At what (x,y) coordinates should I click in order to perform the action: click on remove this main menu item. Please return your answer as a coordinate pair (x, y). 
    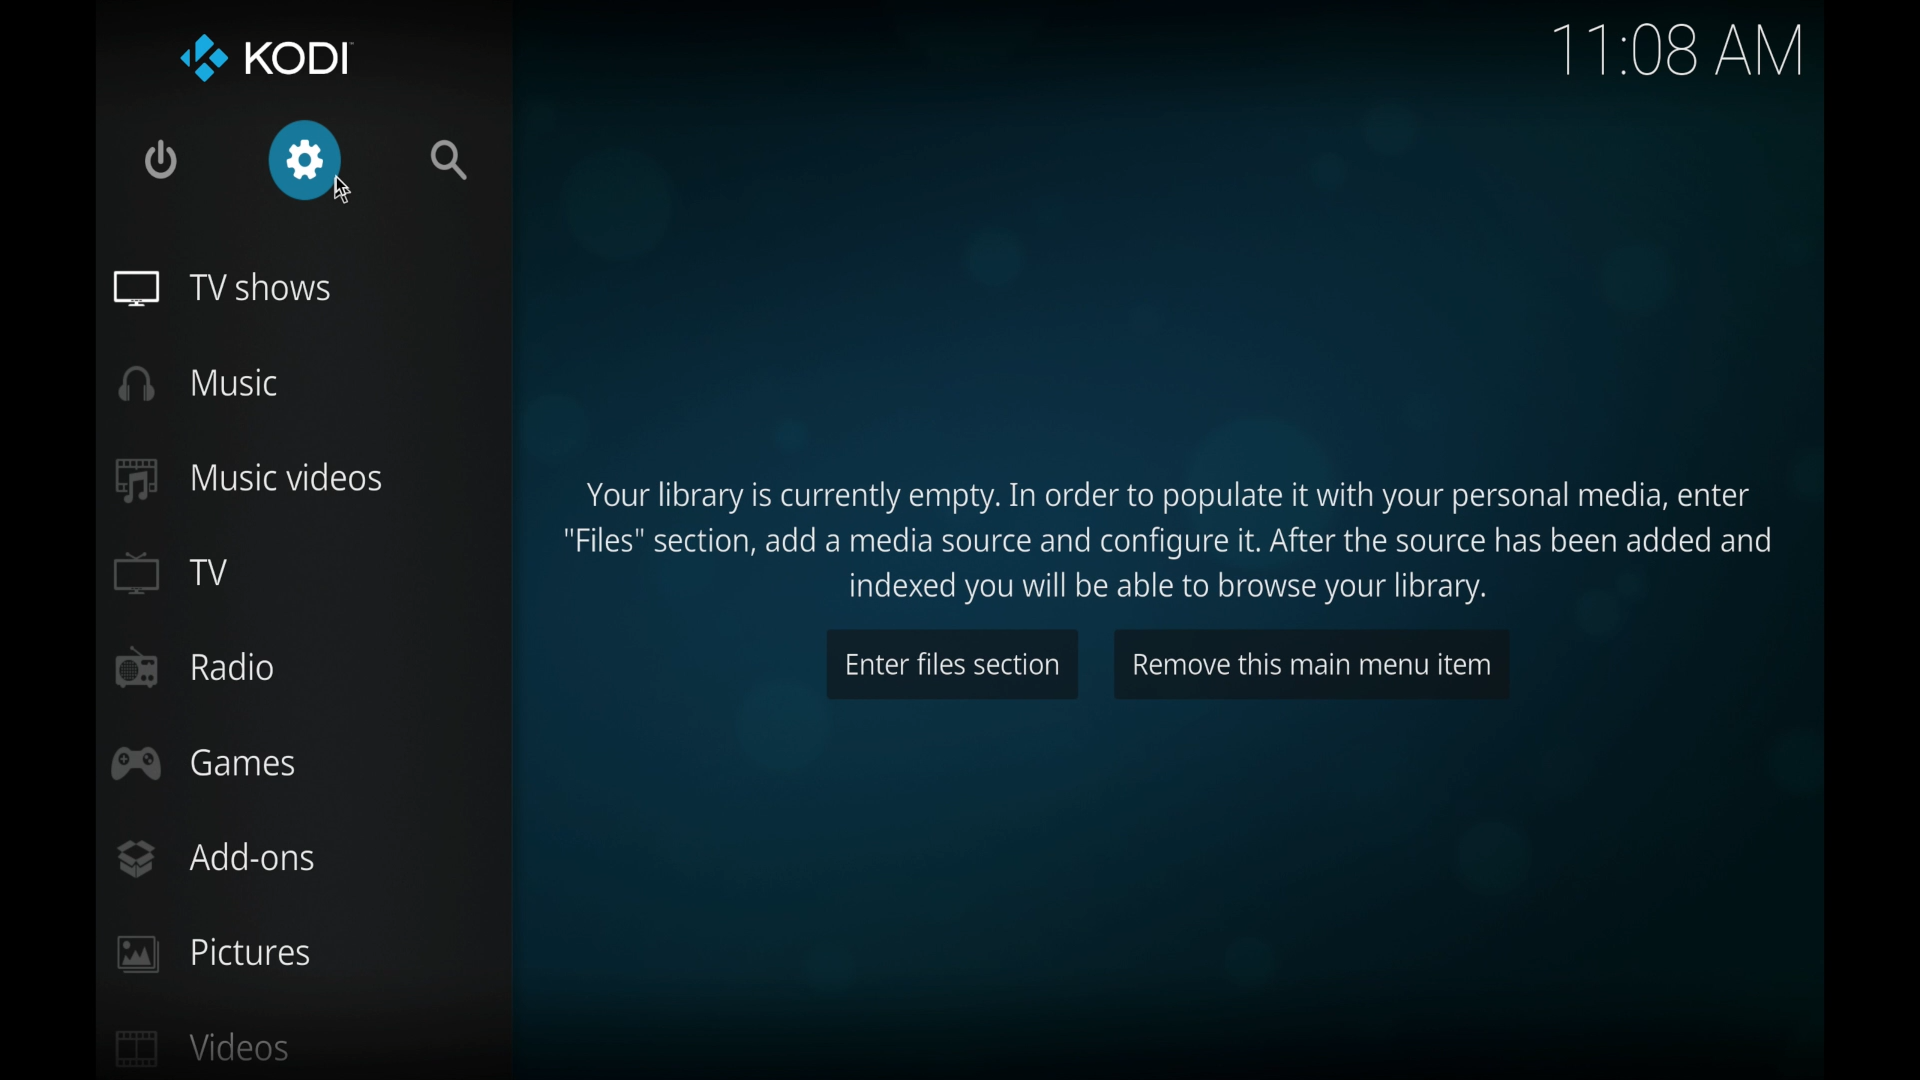
    Looking at the image, I should click on (1312, 664).